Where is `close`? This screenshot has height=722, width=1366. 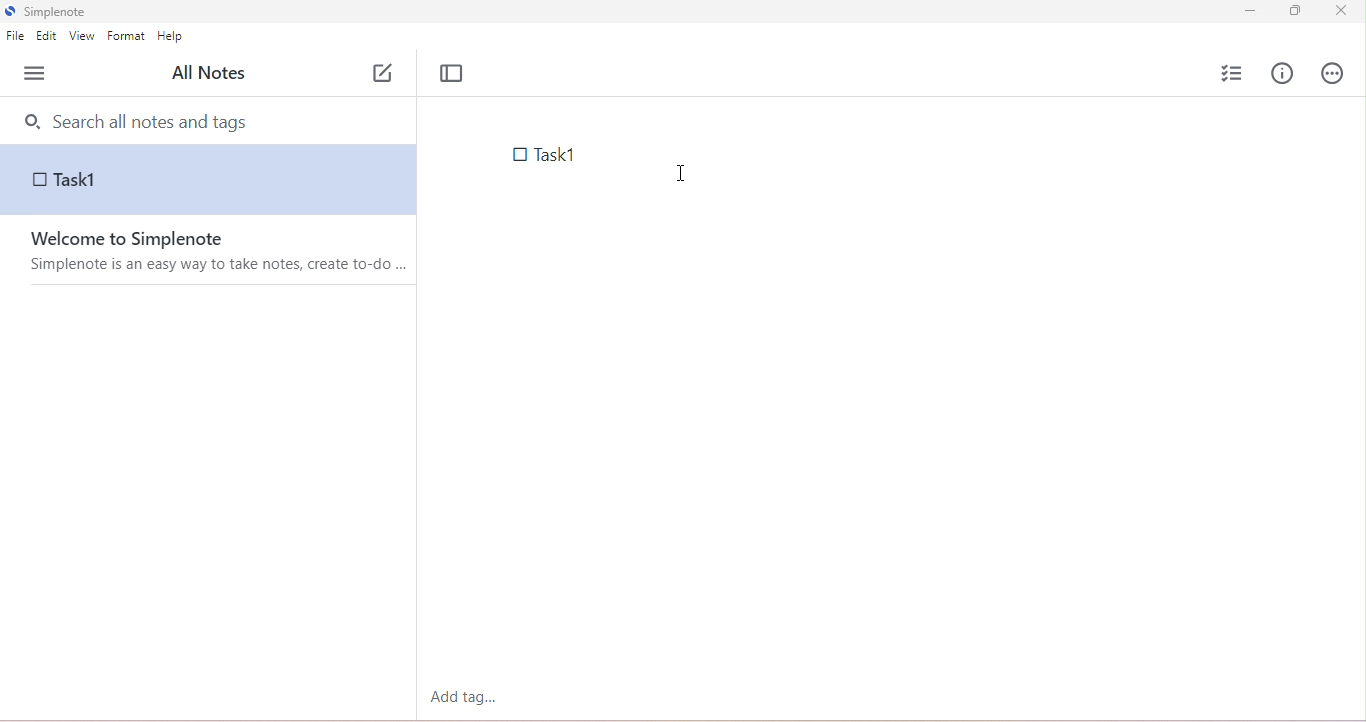
close is located at coordinates (1340, 12).